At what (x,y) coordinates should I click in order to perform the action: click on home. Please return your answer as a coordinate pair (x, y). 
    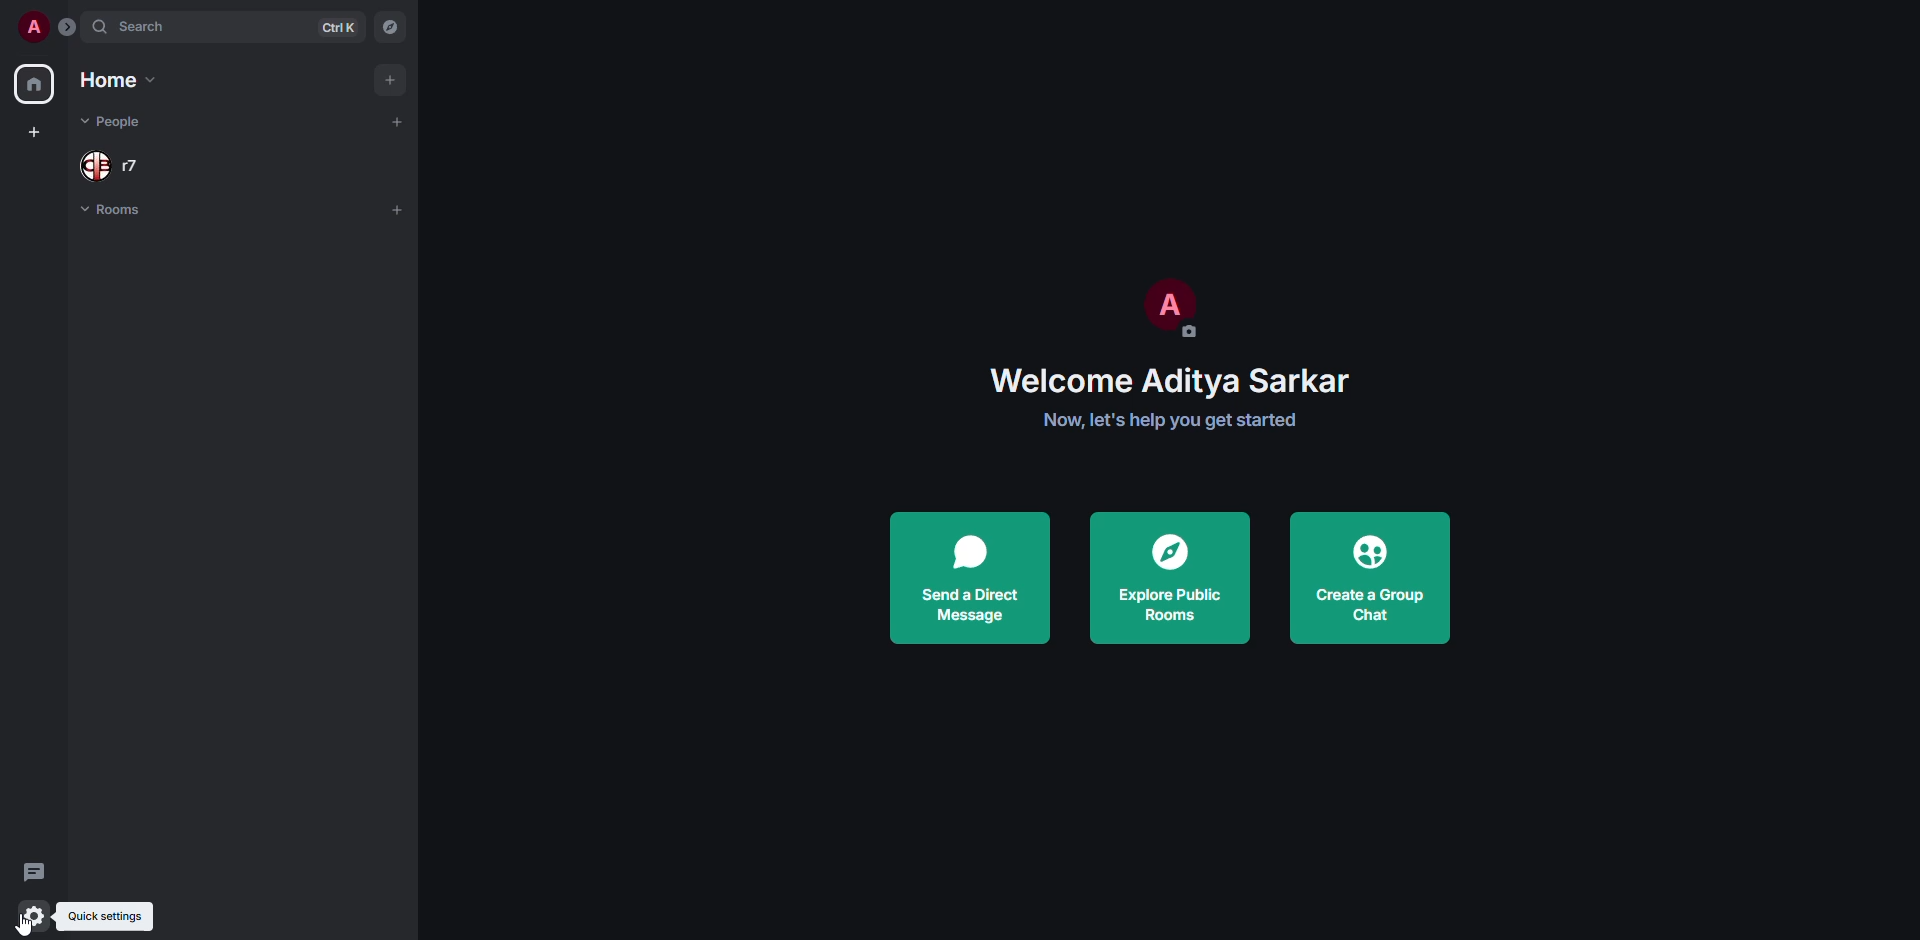
    Looking at the image, I should click on (116, 78).